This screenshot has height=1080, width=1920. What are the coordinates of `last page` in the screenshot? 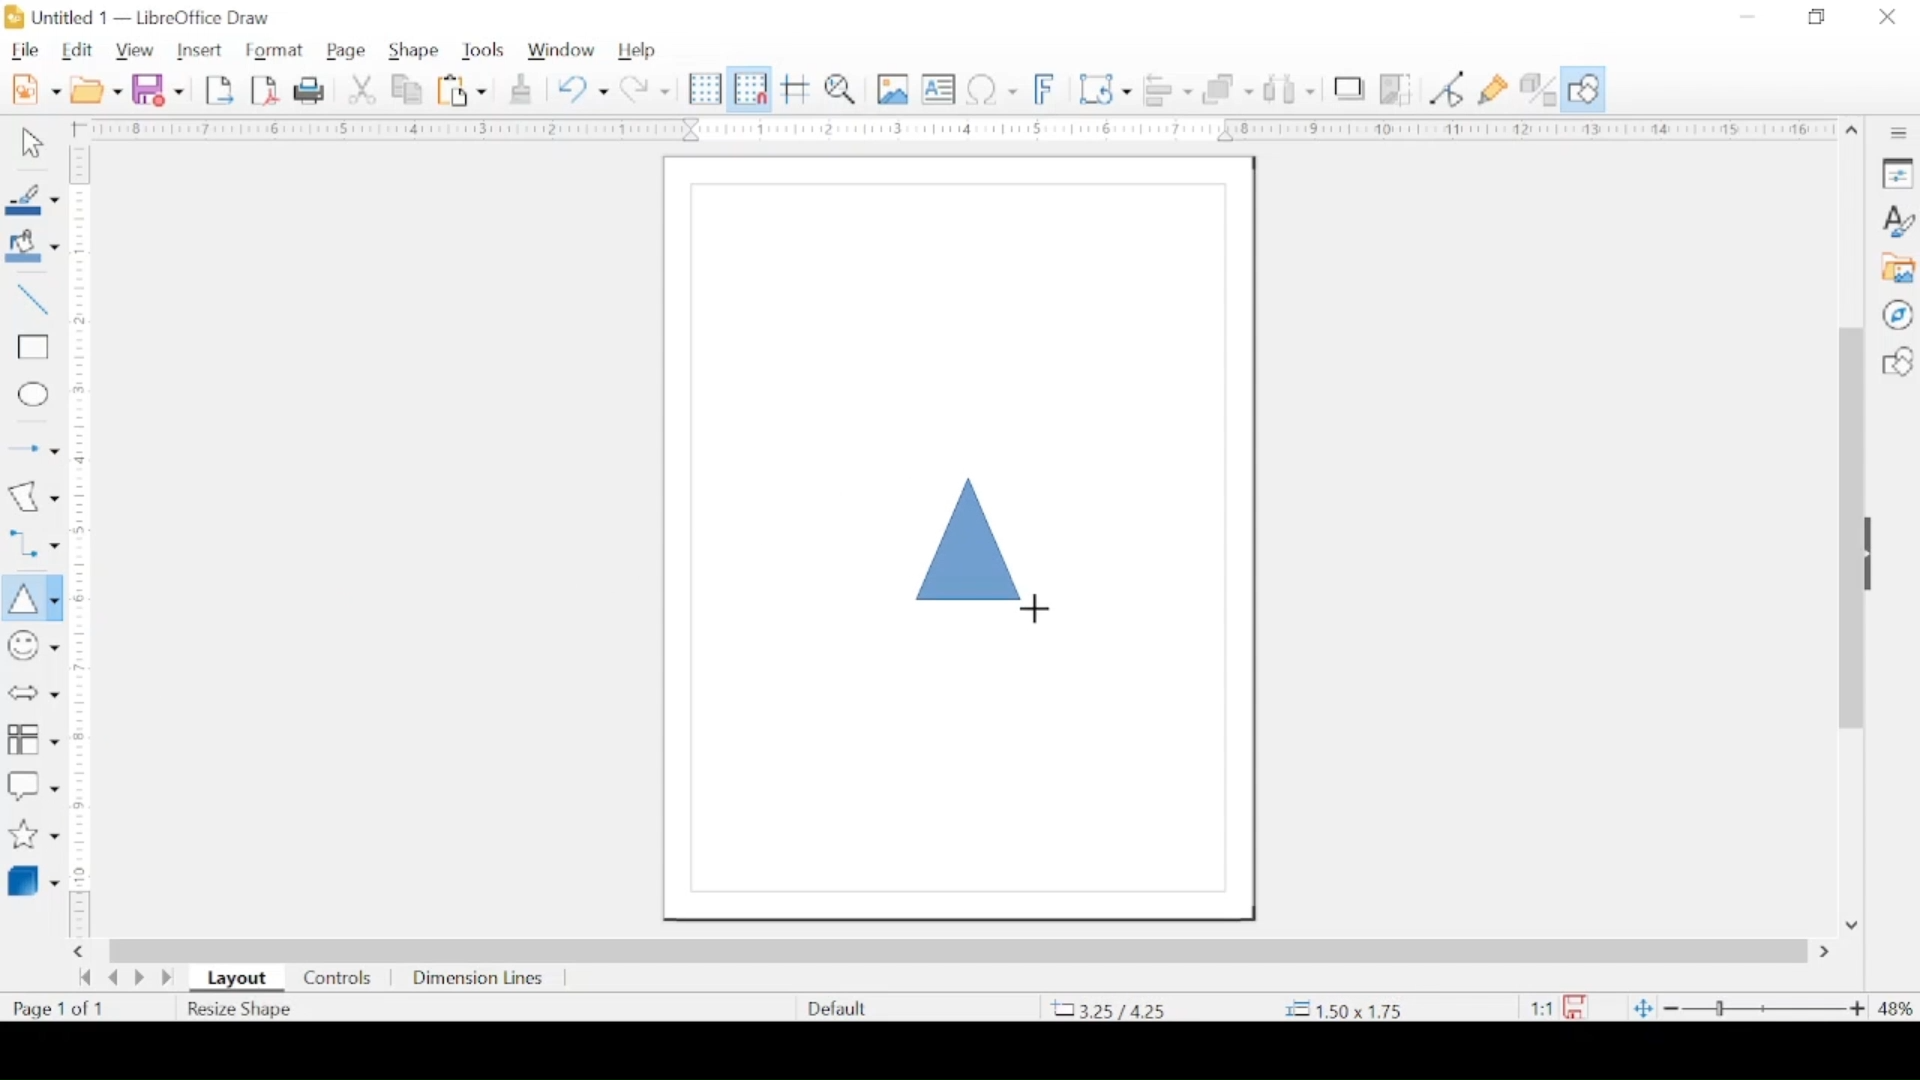 It's located at (168, 978).